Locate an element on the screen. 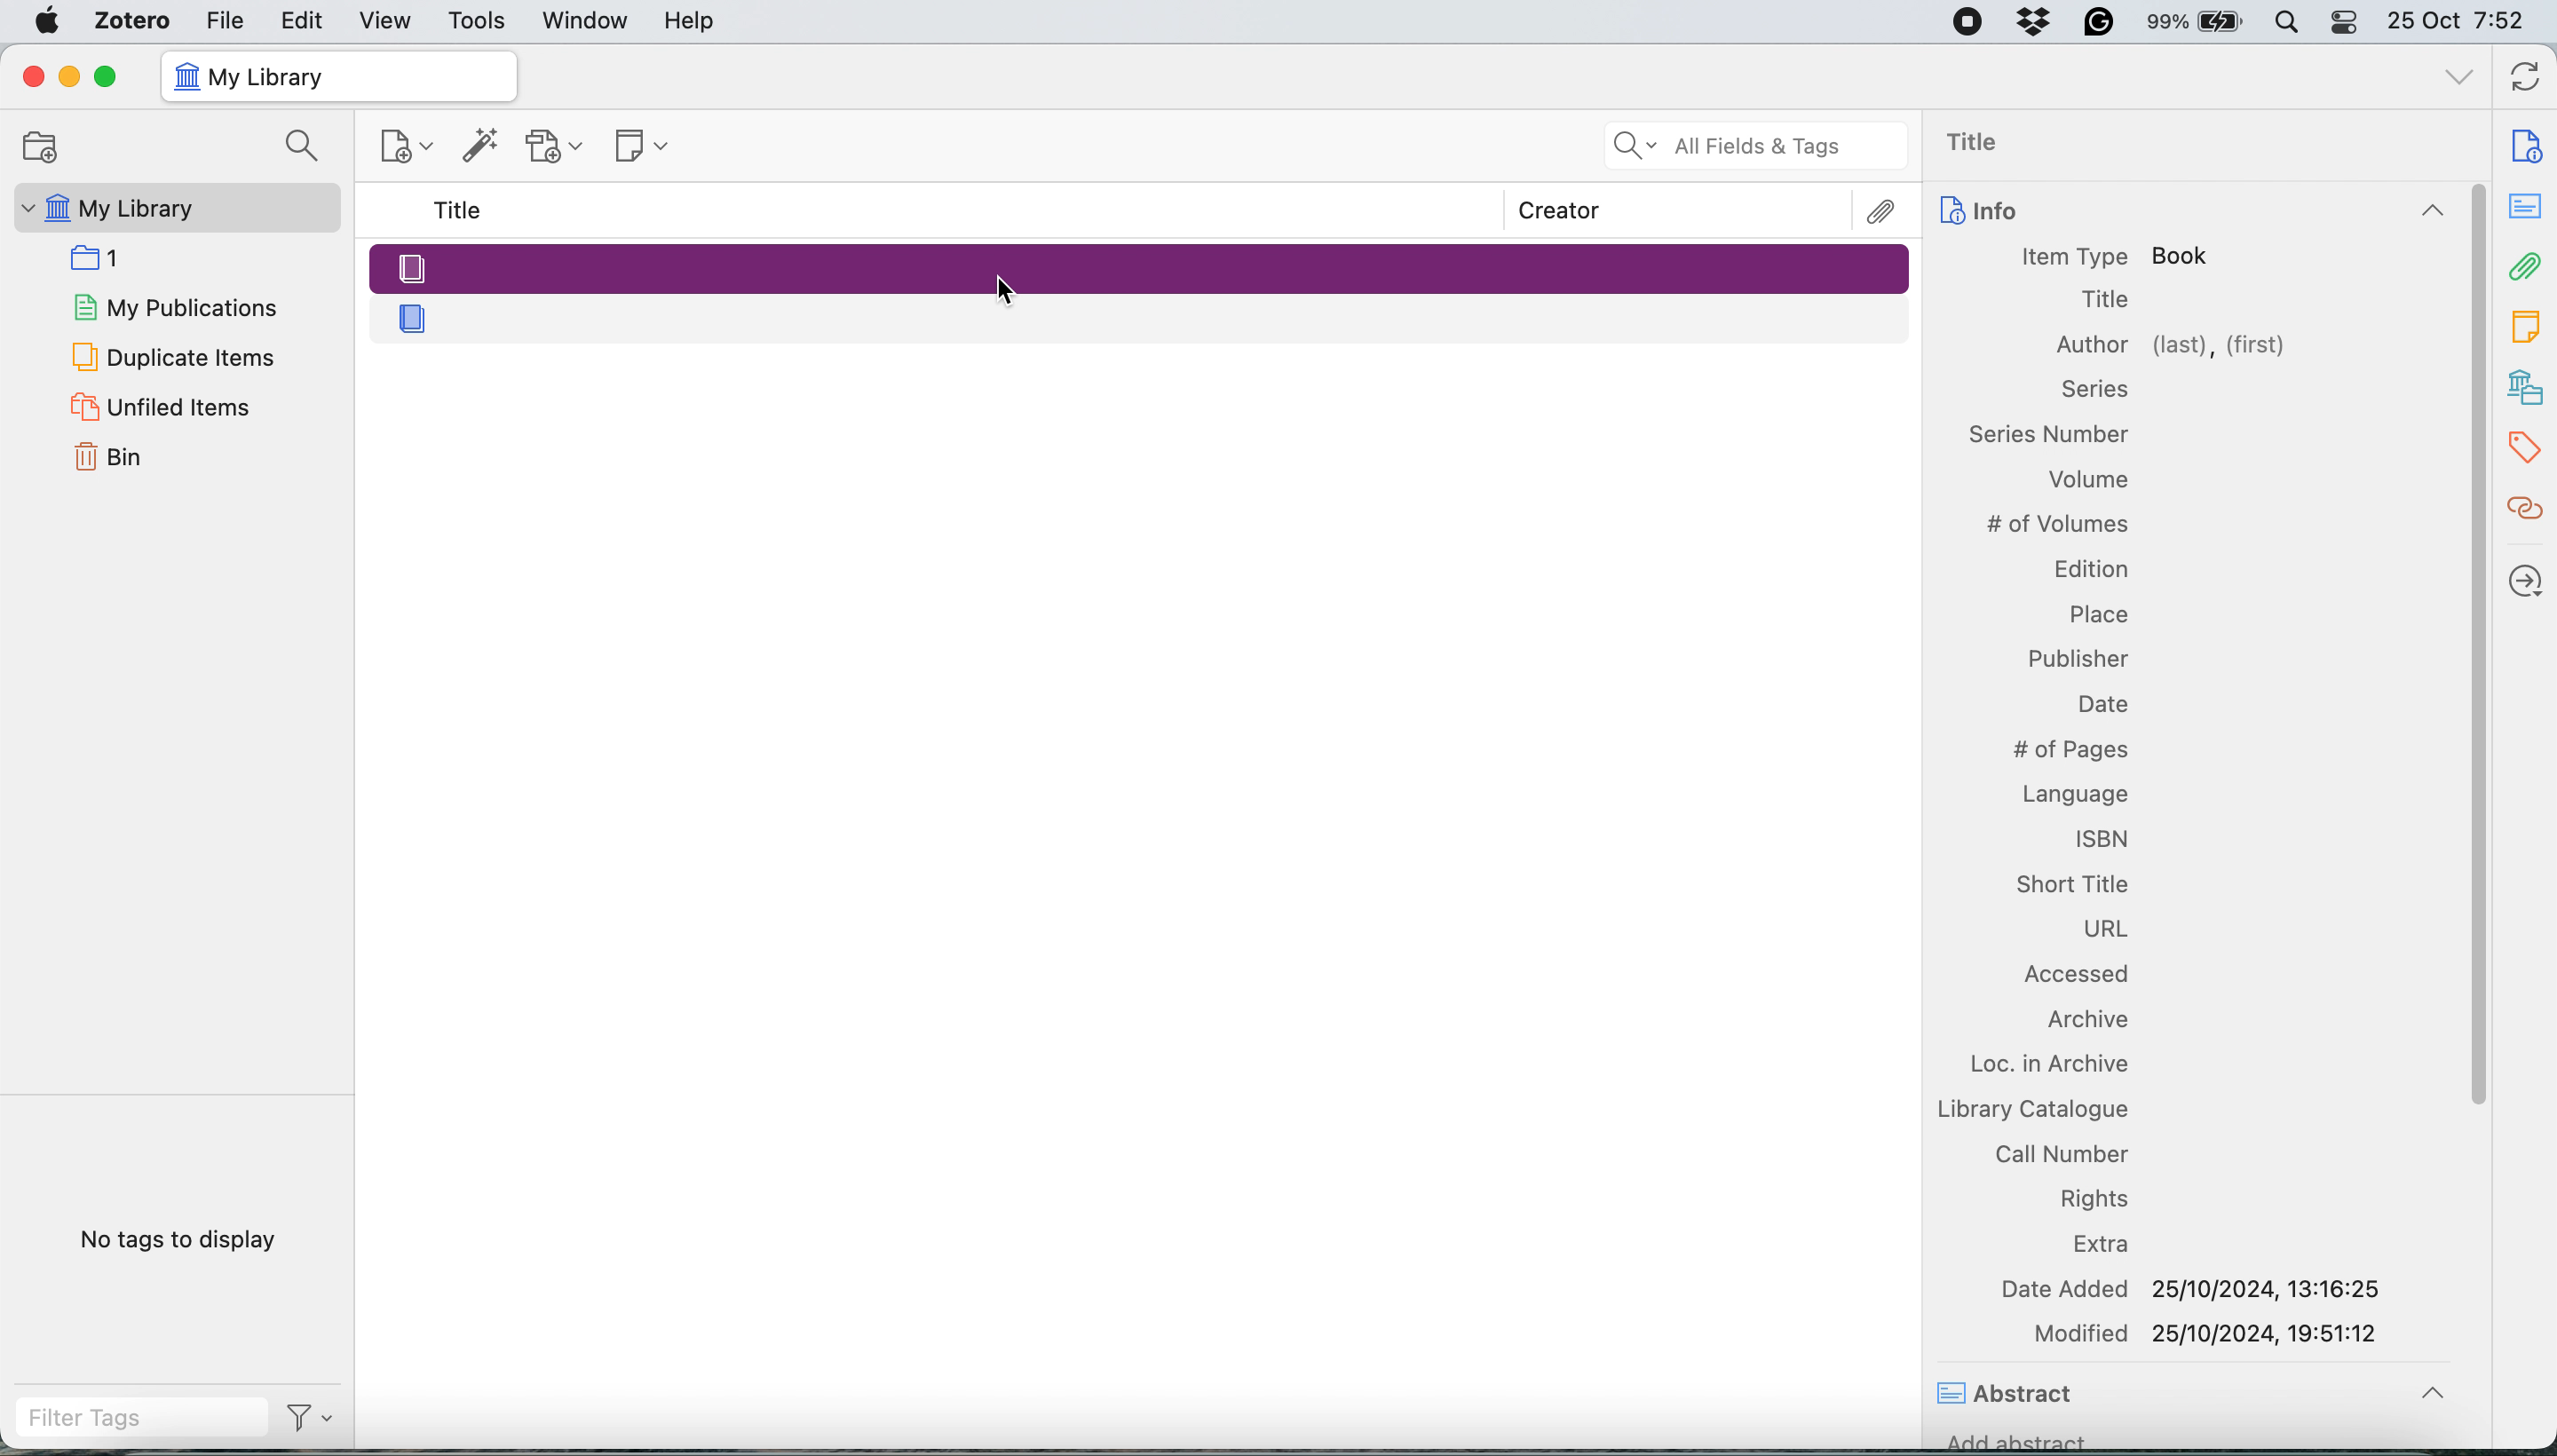 This screenshot has width=2557, height=1456. # of Volumes is located at coordinates (2057, 524).